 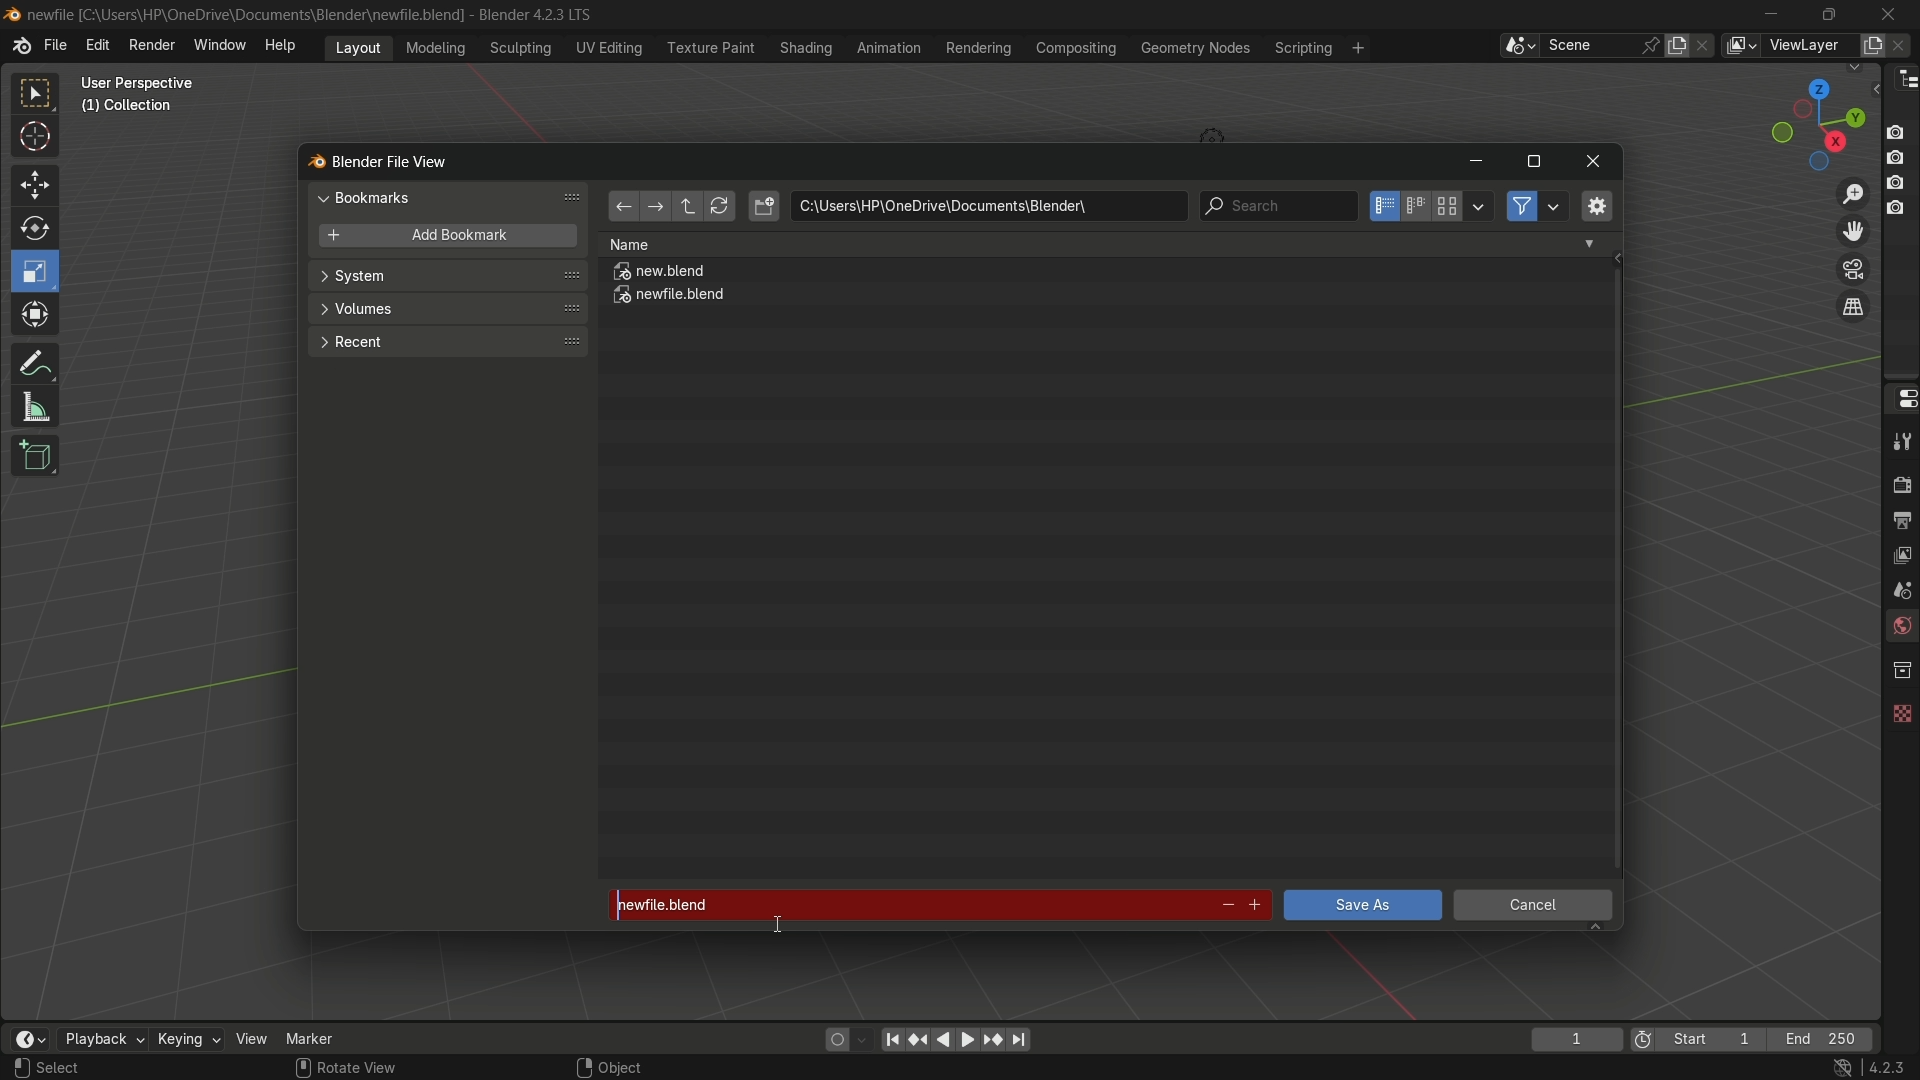 What do you see at coordinates (1479, 204) in the screenshot?
I see `display settings` at bounding box center [1479, 204].